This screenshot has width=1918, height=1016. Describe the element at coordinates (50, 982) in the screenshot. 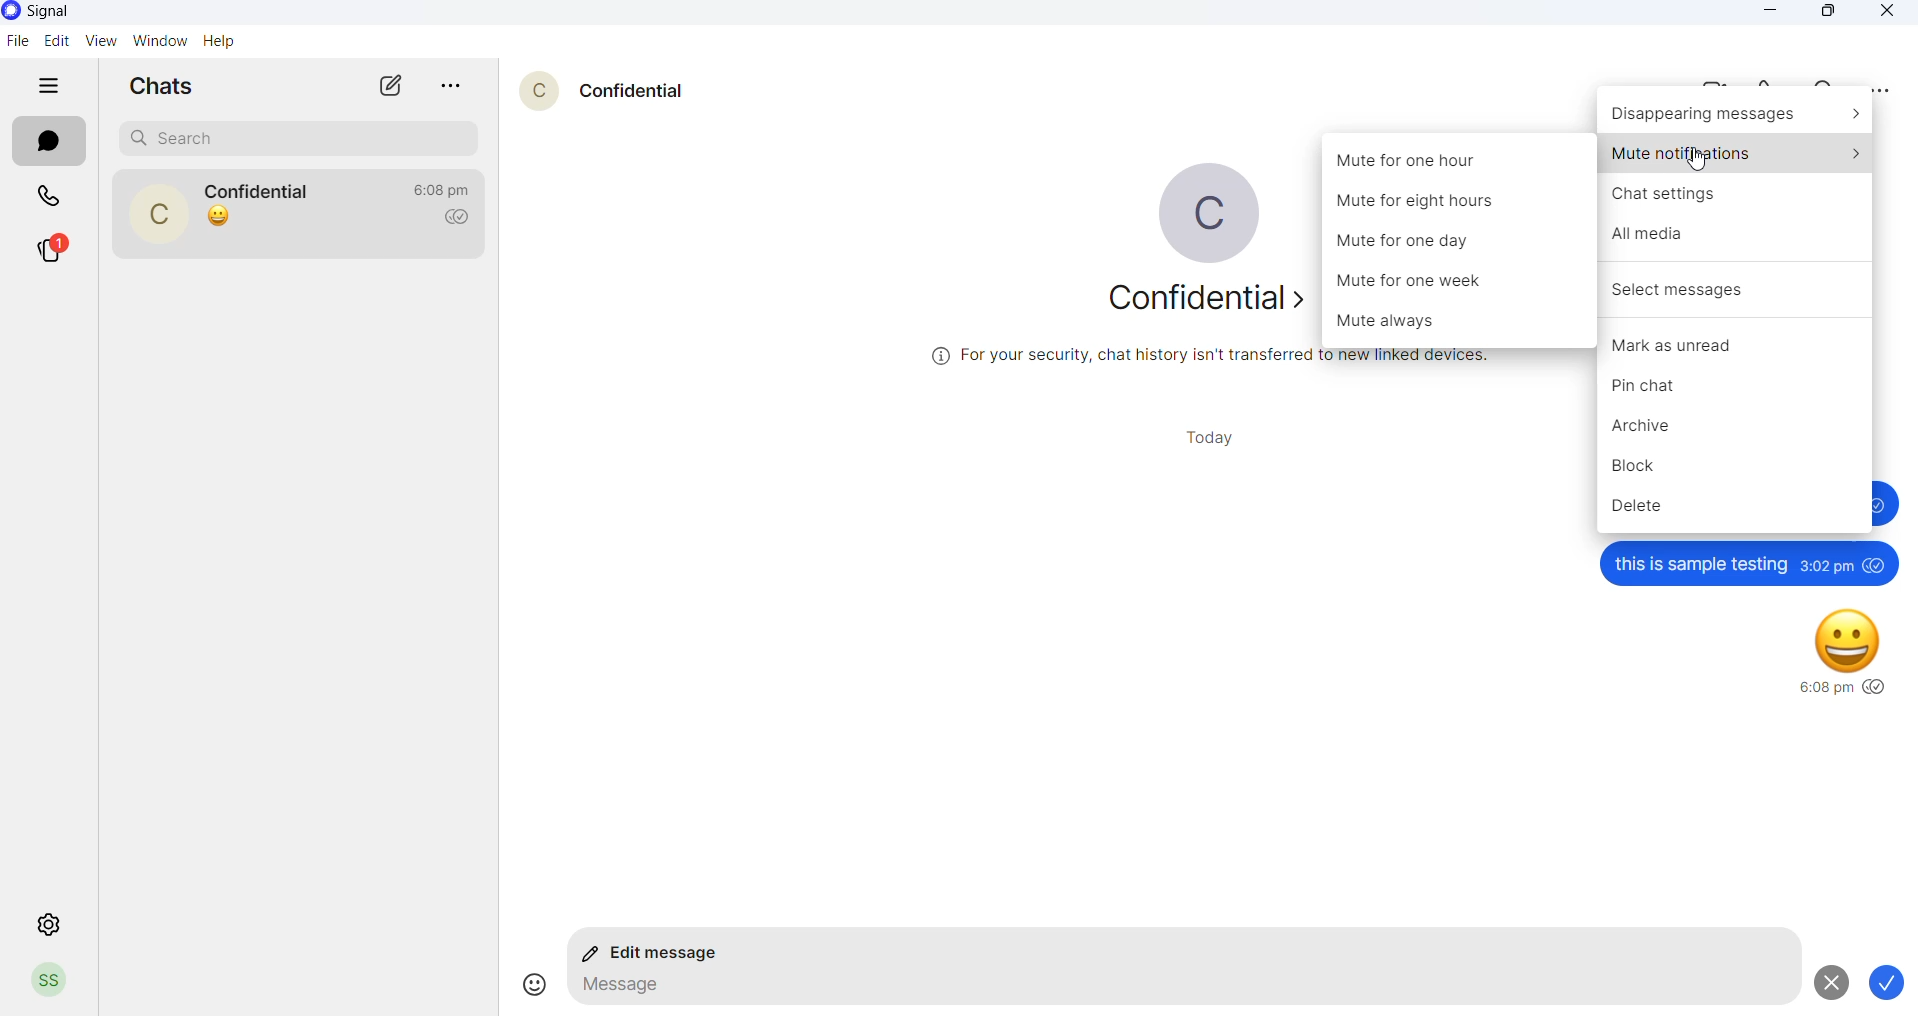

I see `profile picture` at that location.